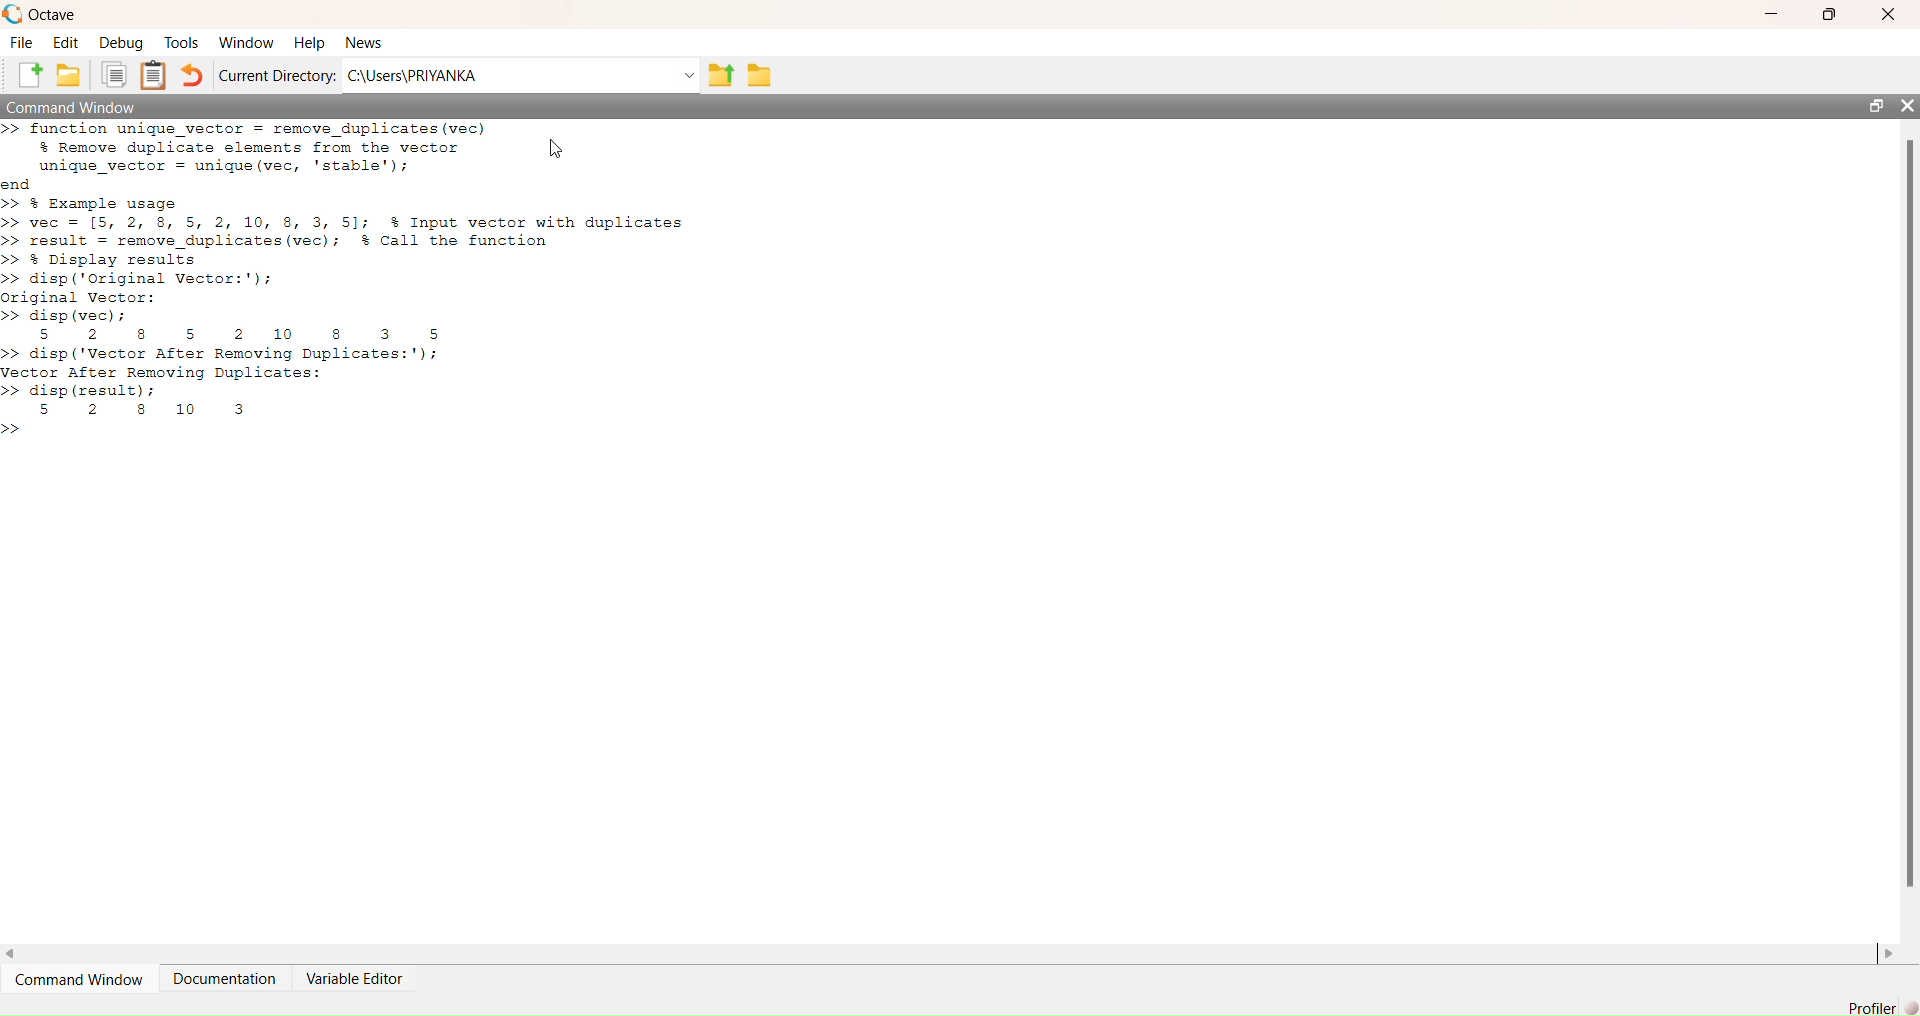  I want to click on Clipboard , so click(154, 75).